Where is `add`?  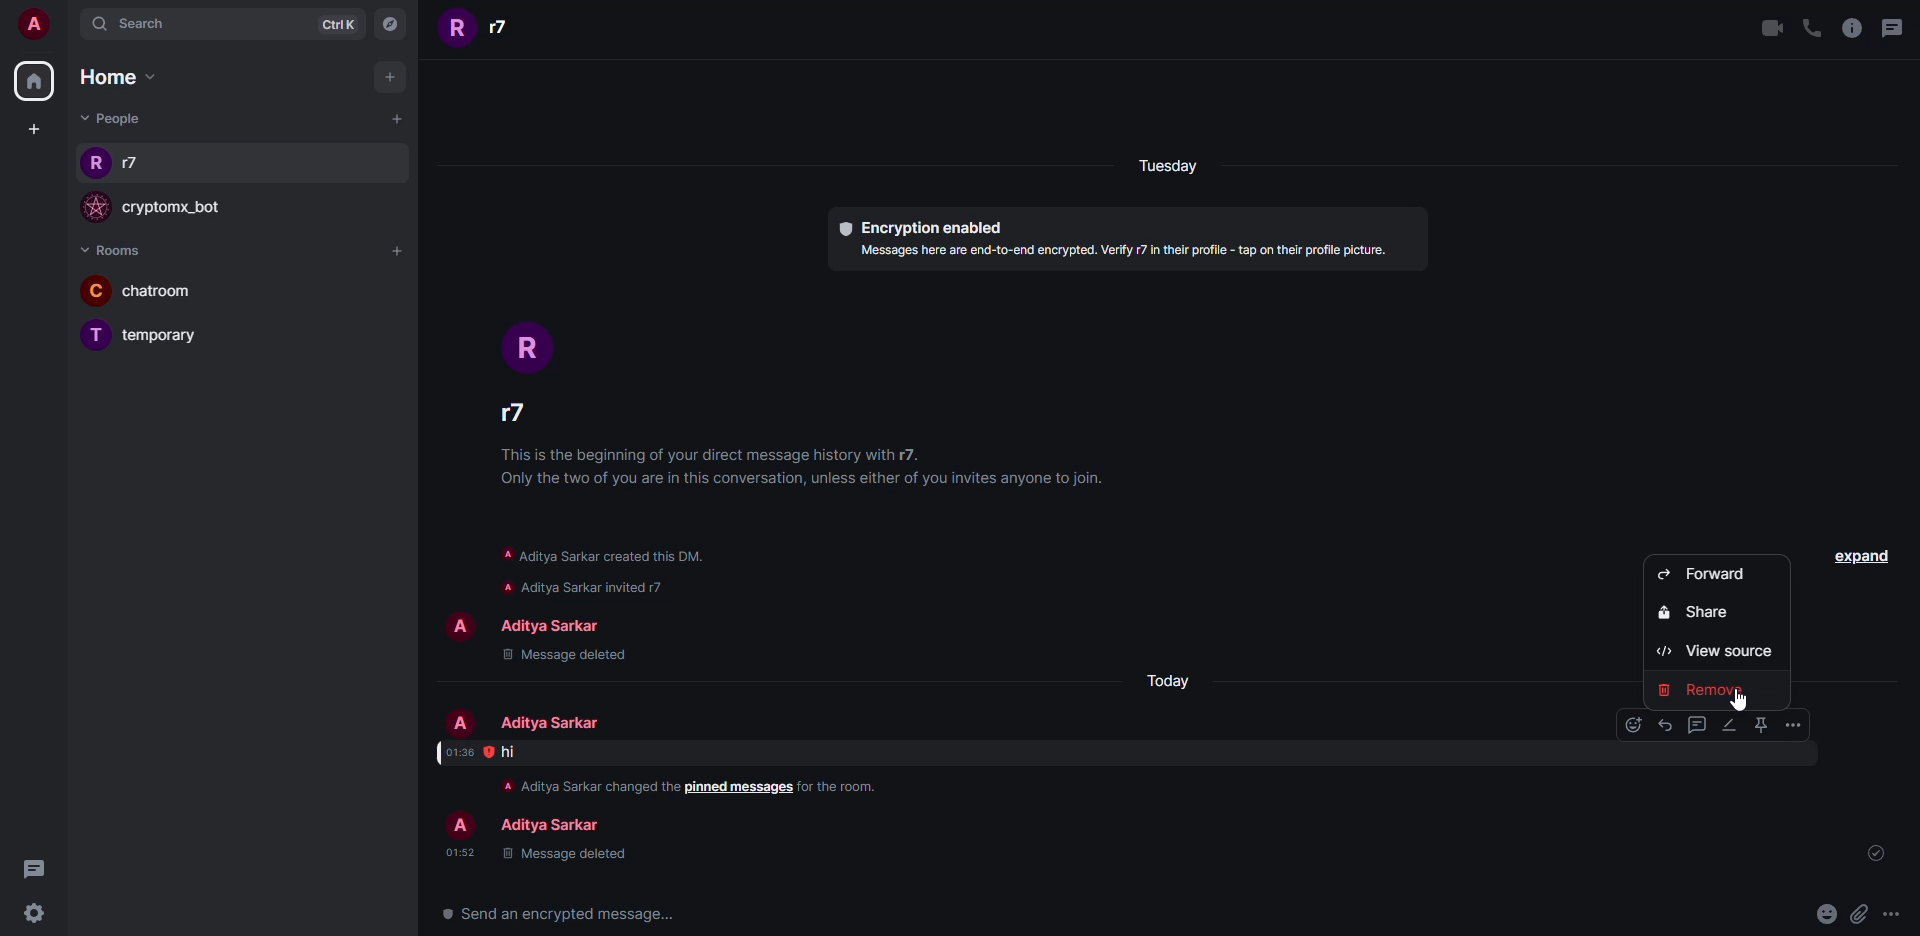
add is located at coordinates (396, 250).